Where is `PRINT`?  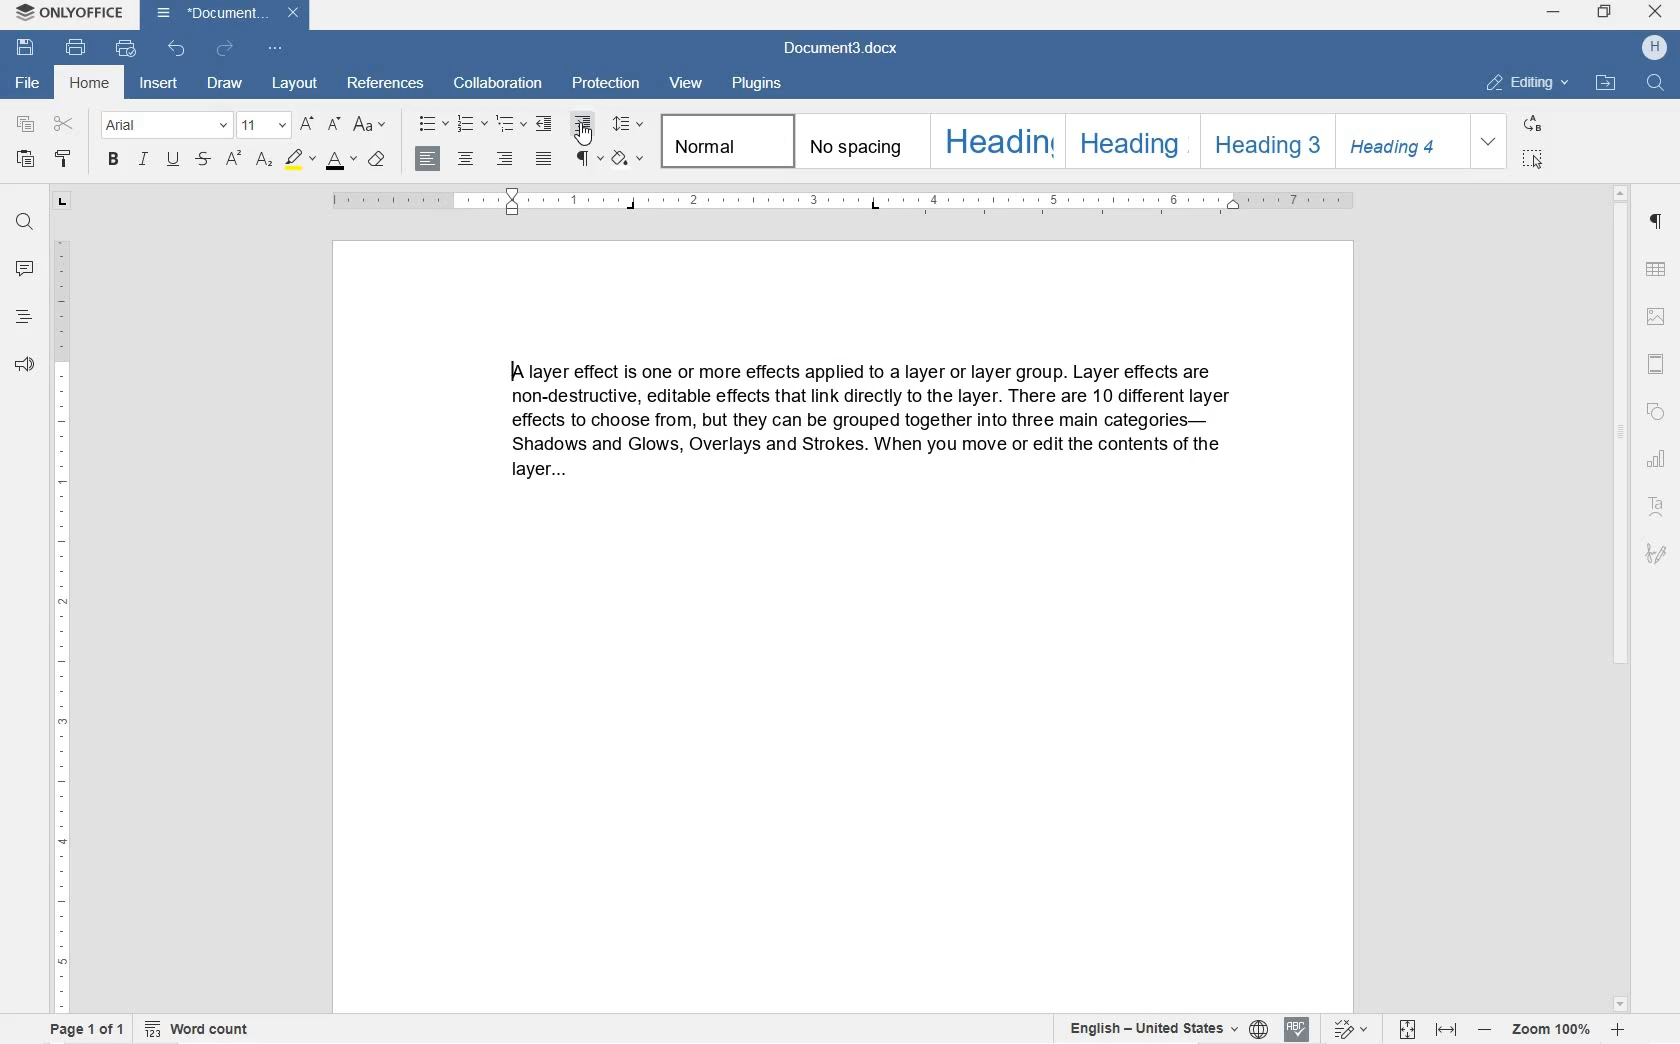 PRINT is located at coordinates (75, 47).